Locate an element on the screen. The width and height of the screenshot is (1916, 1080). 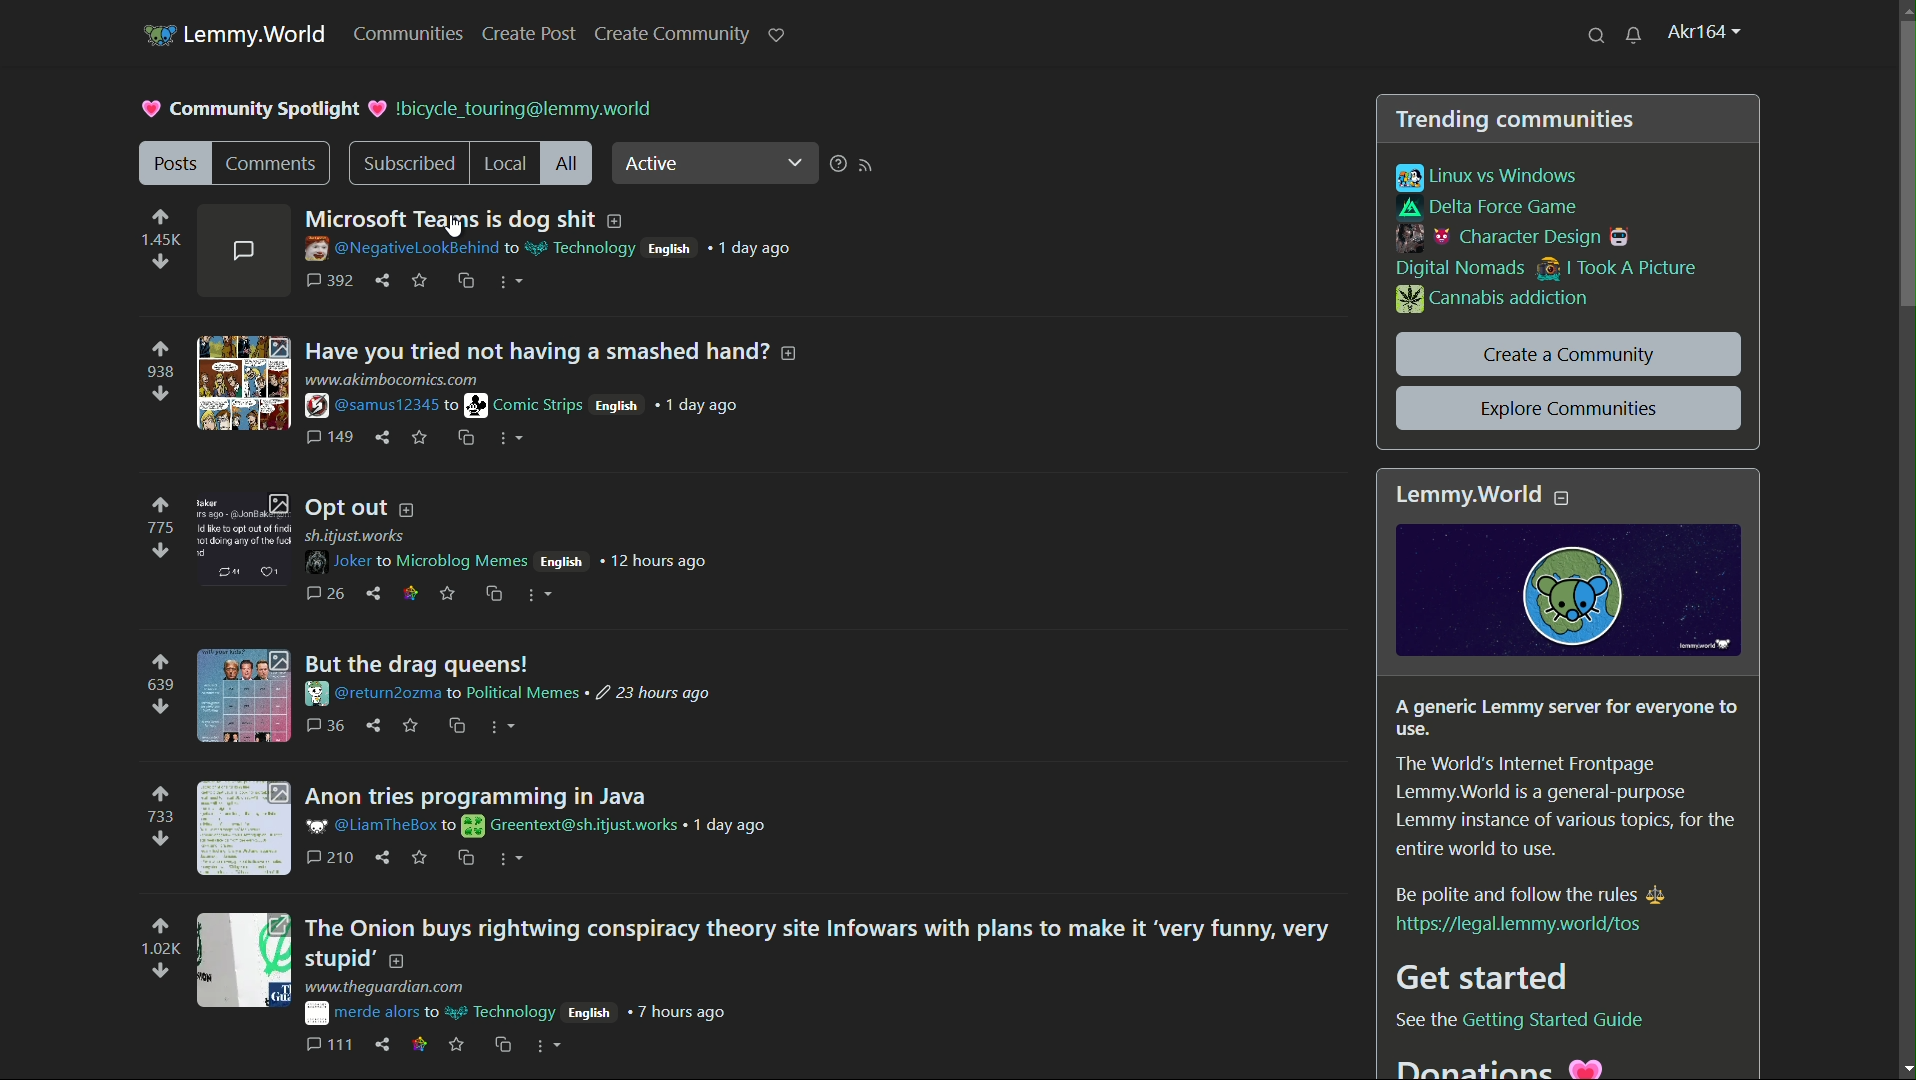
cs is located at coordinates (492, 592).